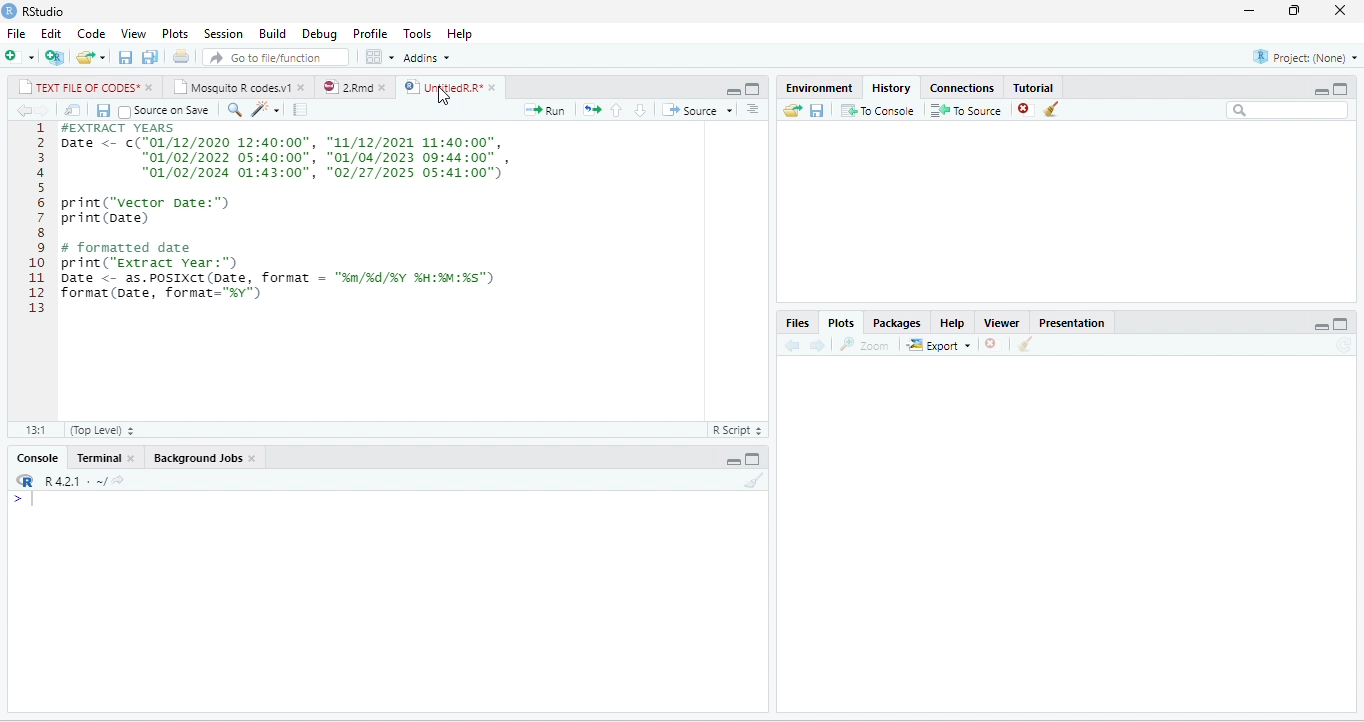 Image resolution: width=1364 pixels, height=722 pixels. Describe the element at coordinates (151, 87) in the screenshot. I see `close` at that location.